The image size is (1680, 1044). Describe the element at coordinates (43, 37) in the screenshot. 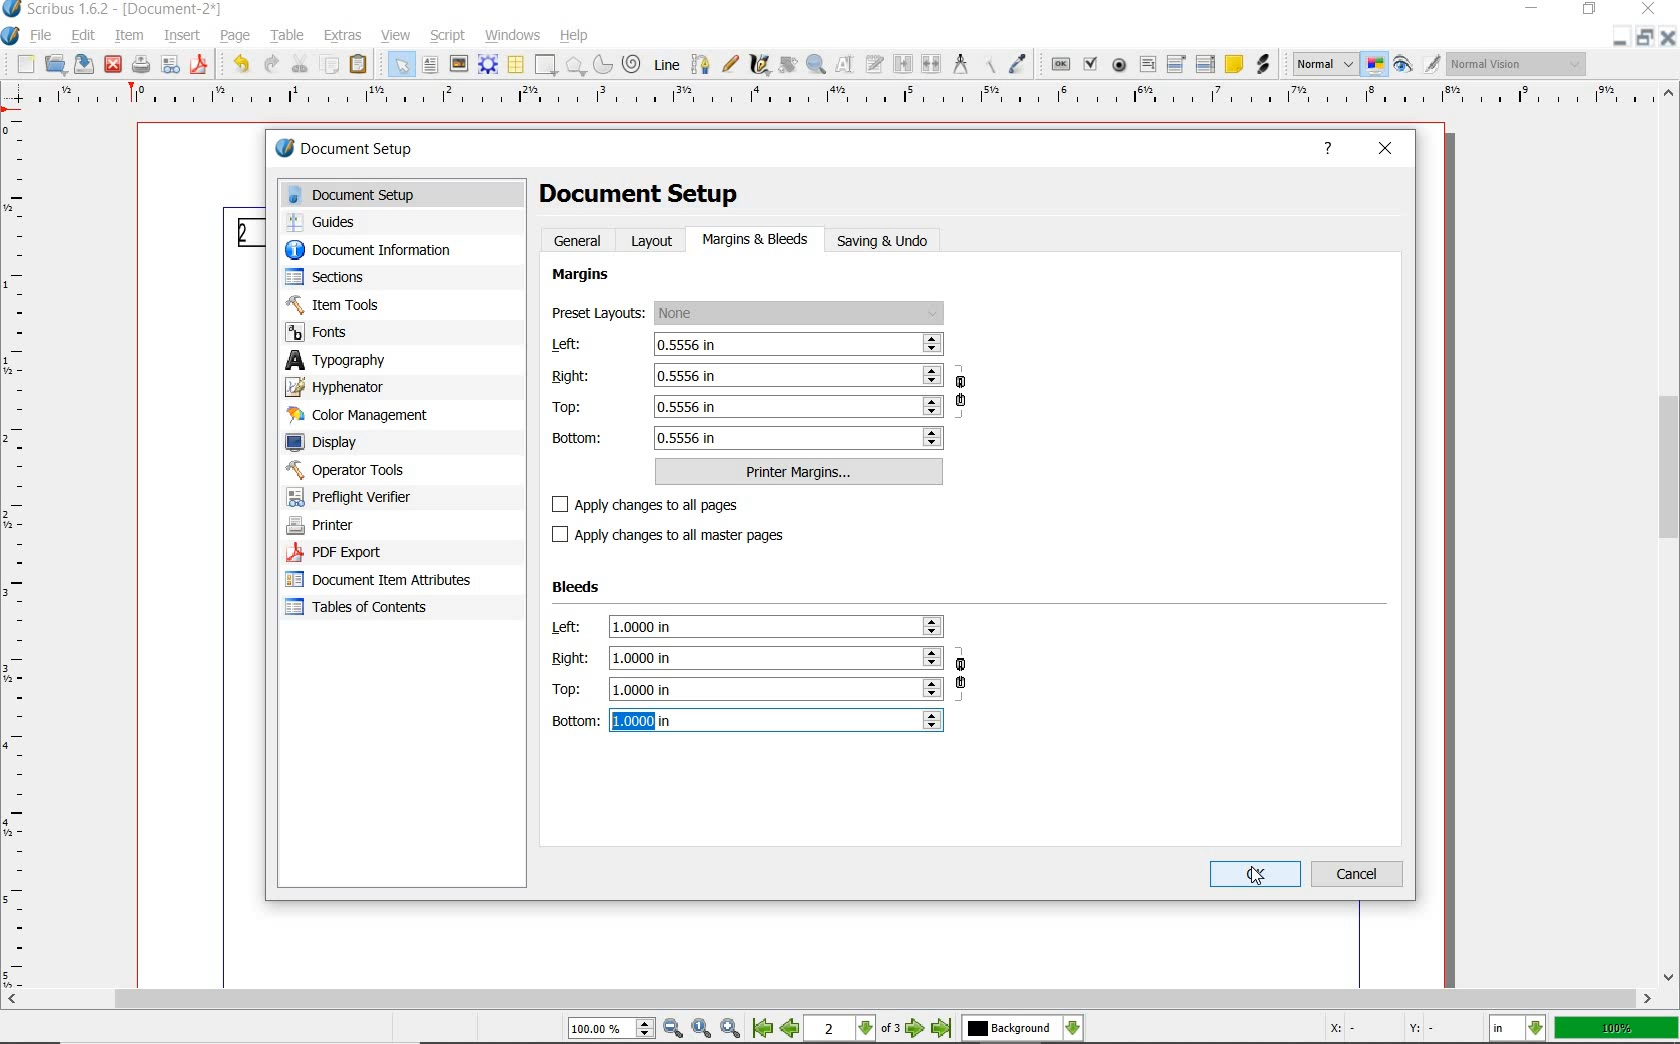

I see `file` at that location.